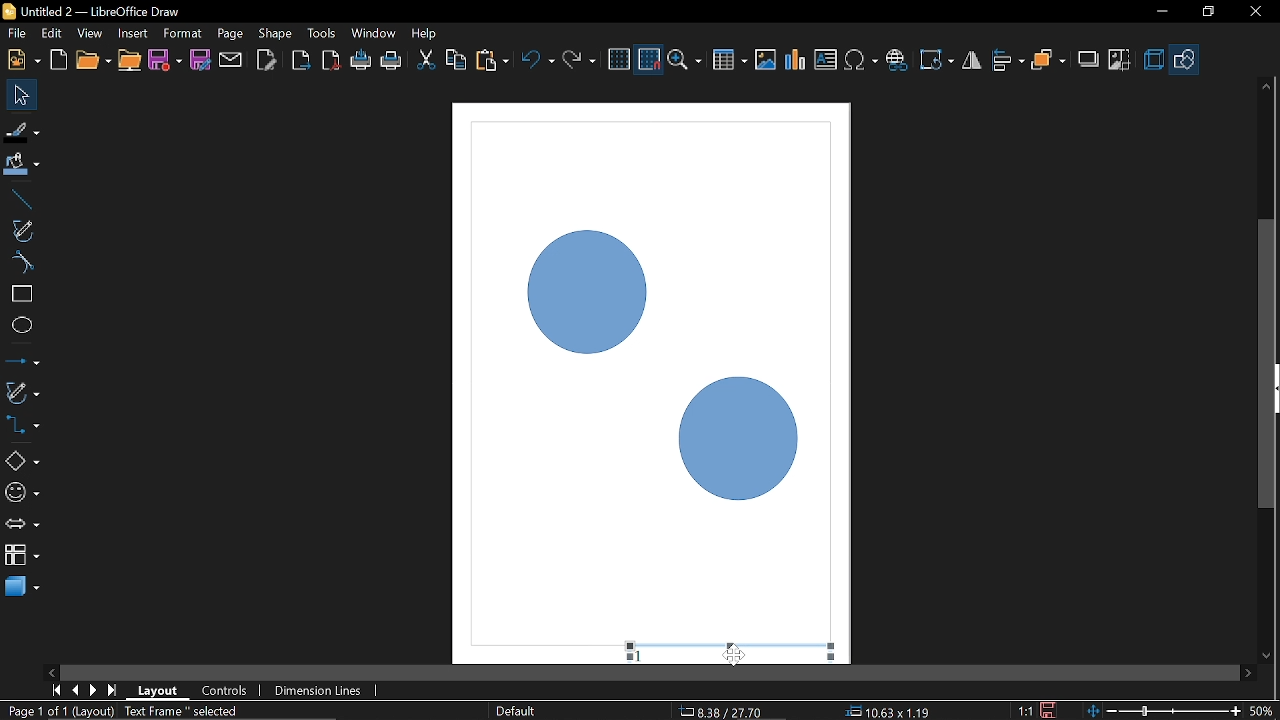 The height and width of the screenshot is (720, 1280). I want to click on Fill line, so click(22, 132).